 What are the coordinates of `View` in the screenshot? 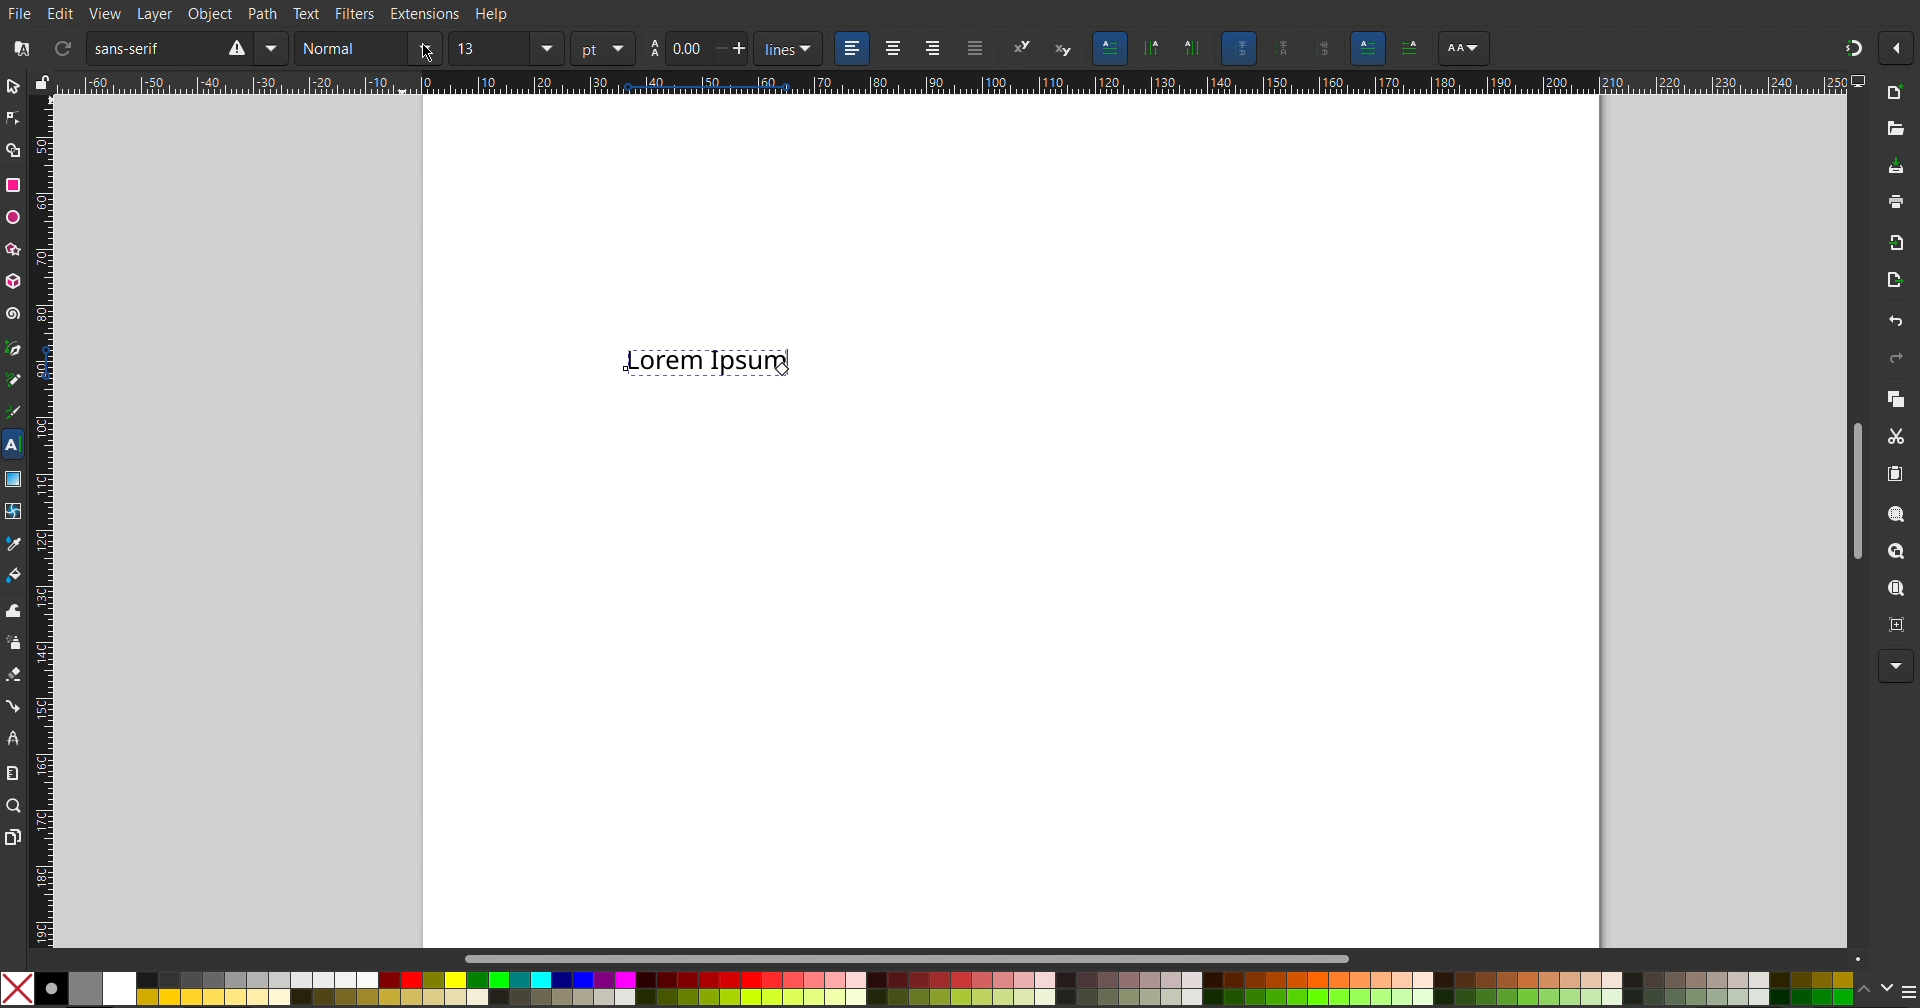 It's located at (105, 12).